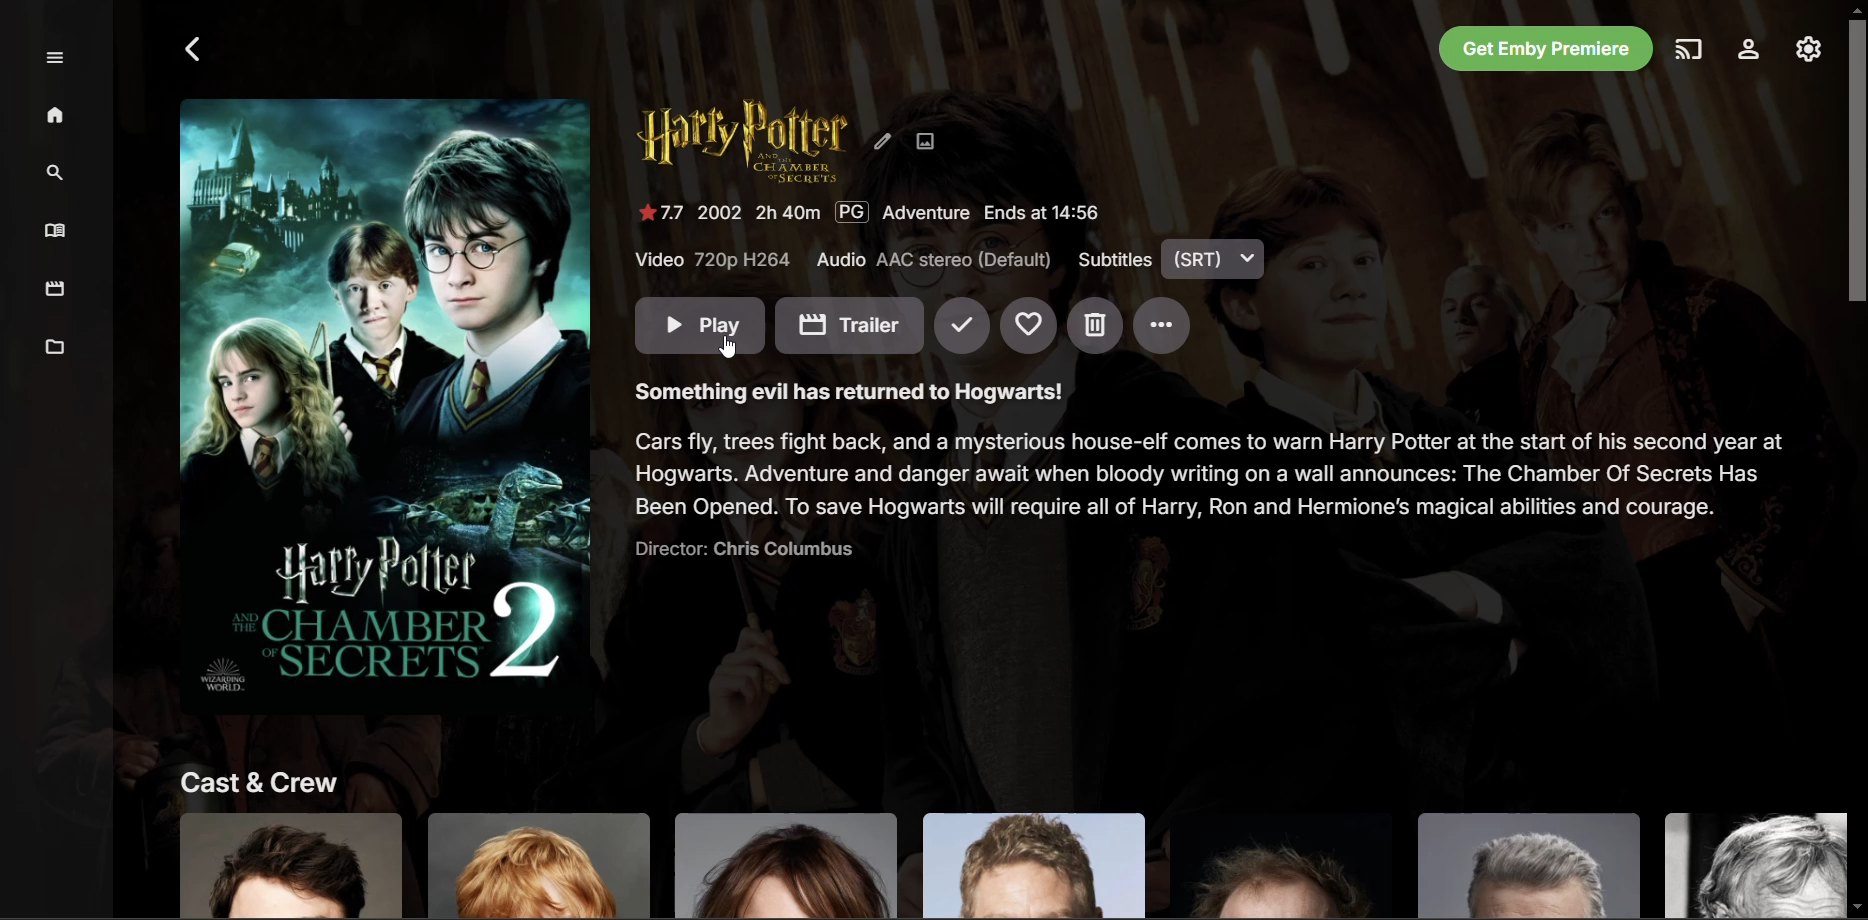  What do you see at coordinates (884, 142) in the screenshot?
I see `Edit Metadata` at bounding box center [884, 142].